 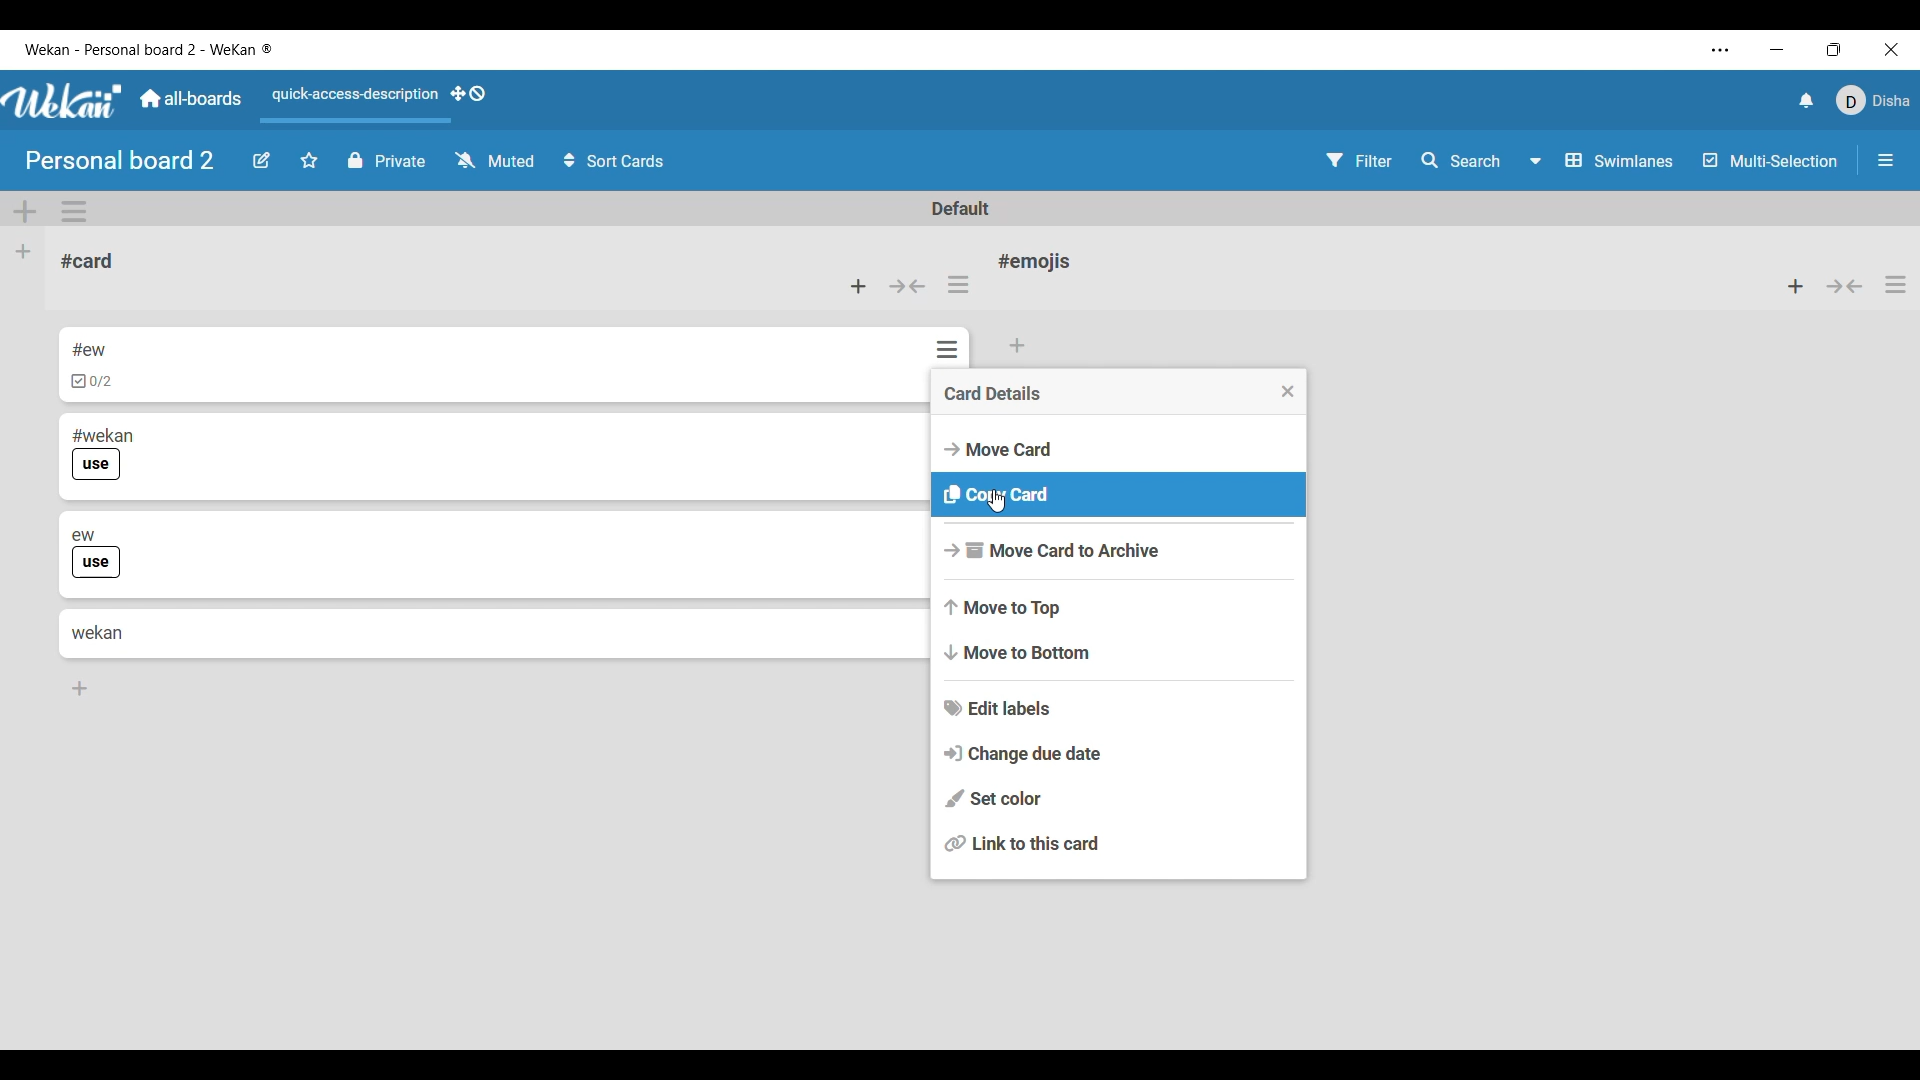 I want to click on List actions, so click(x=1896, y=284).